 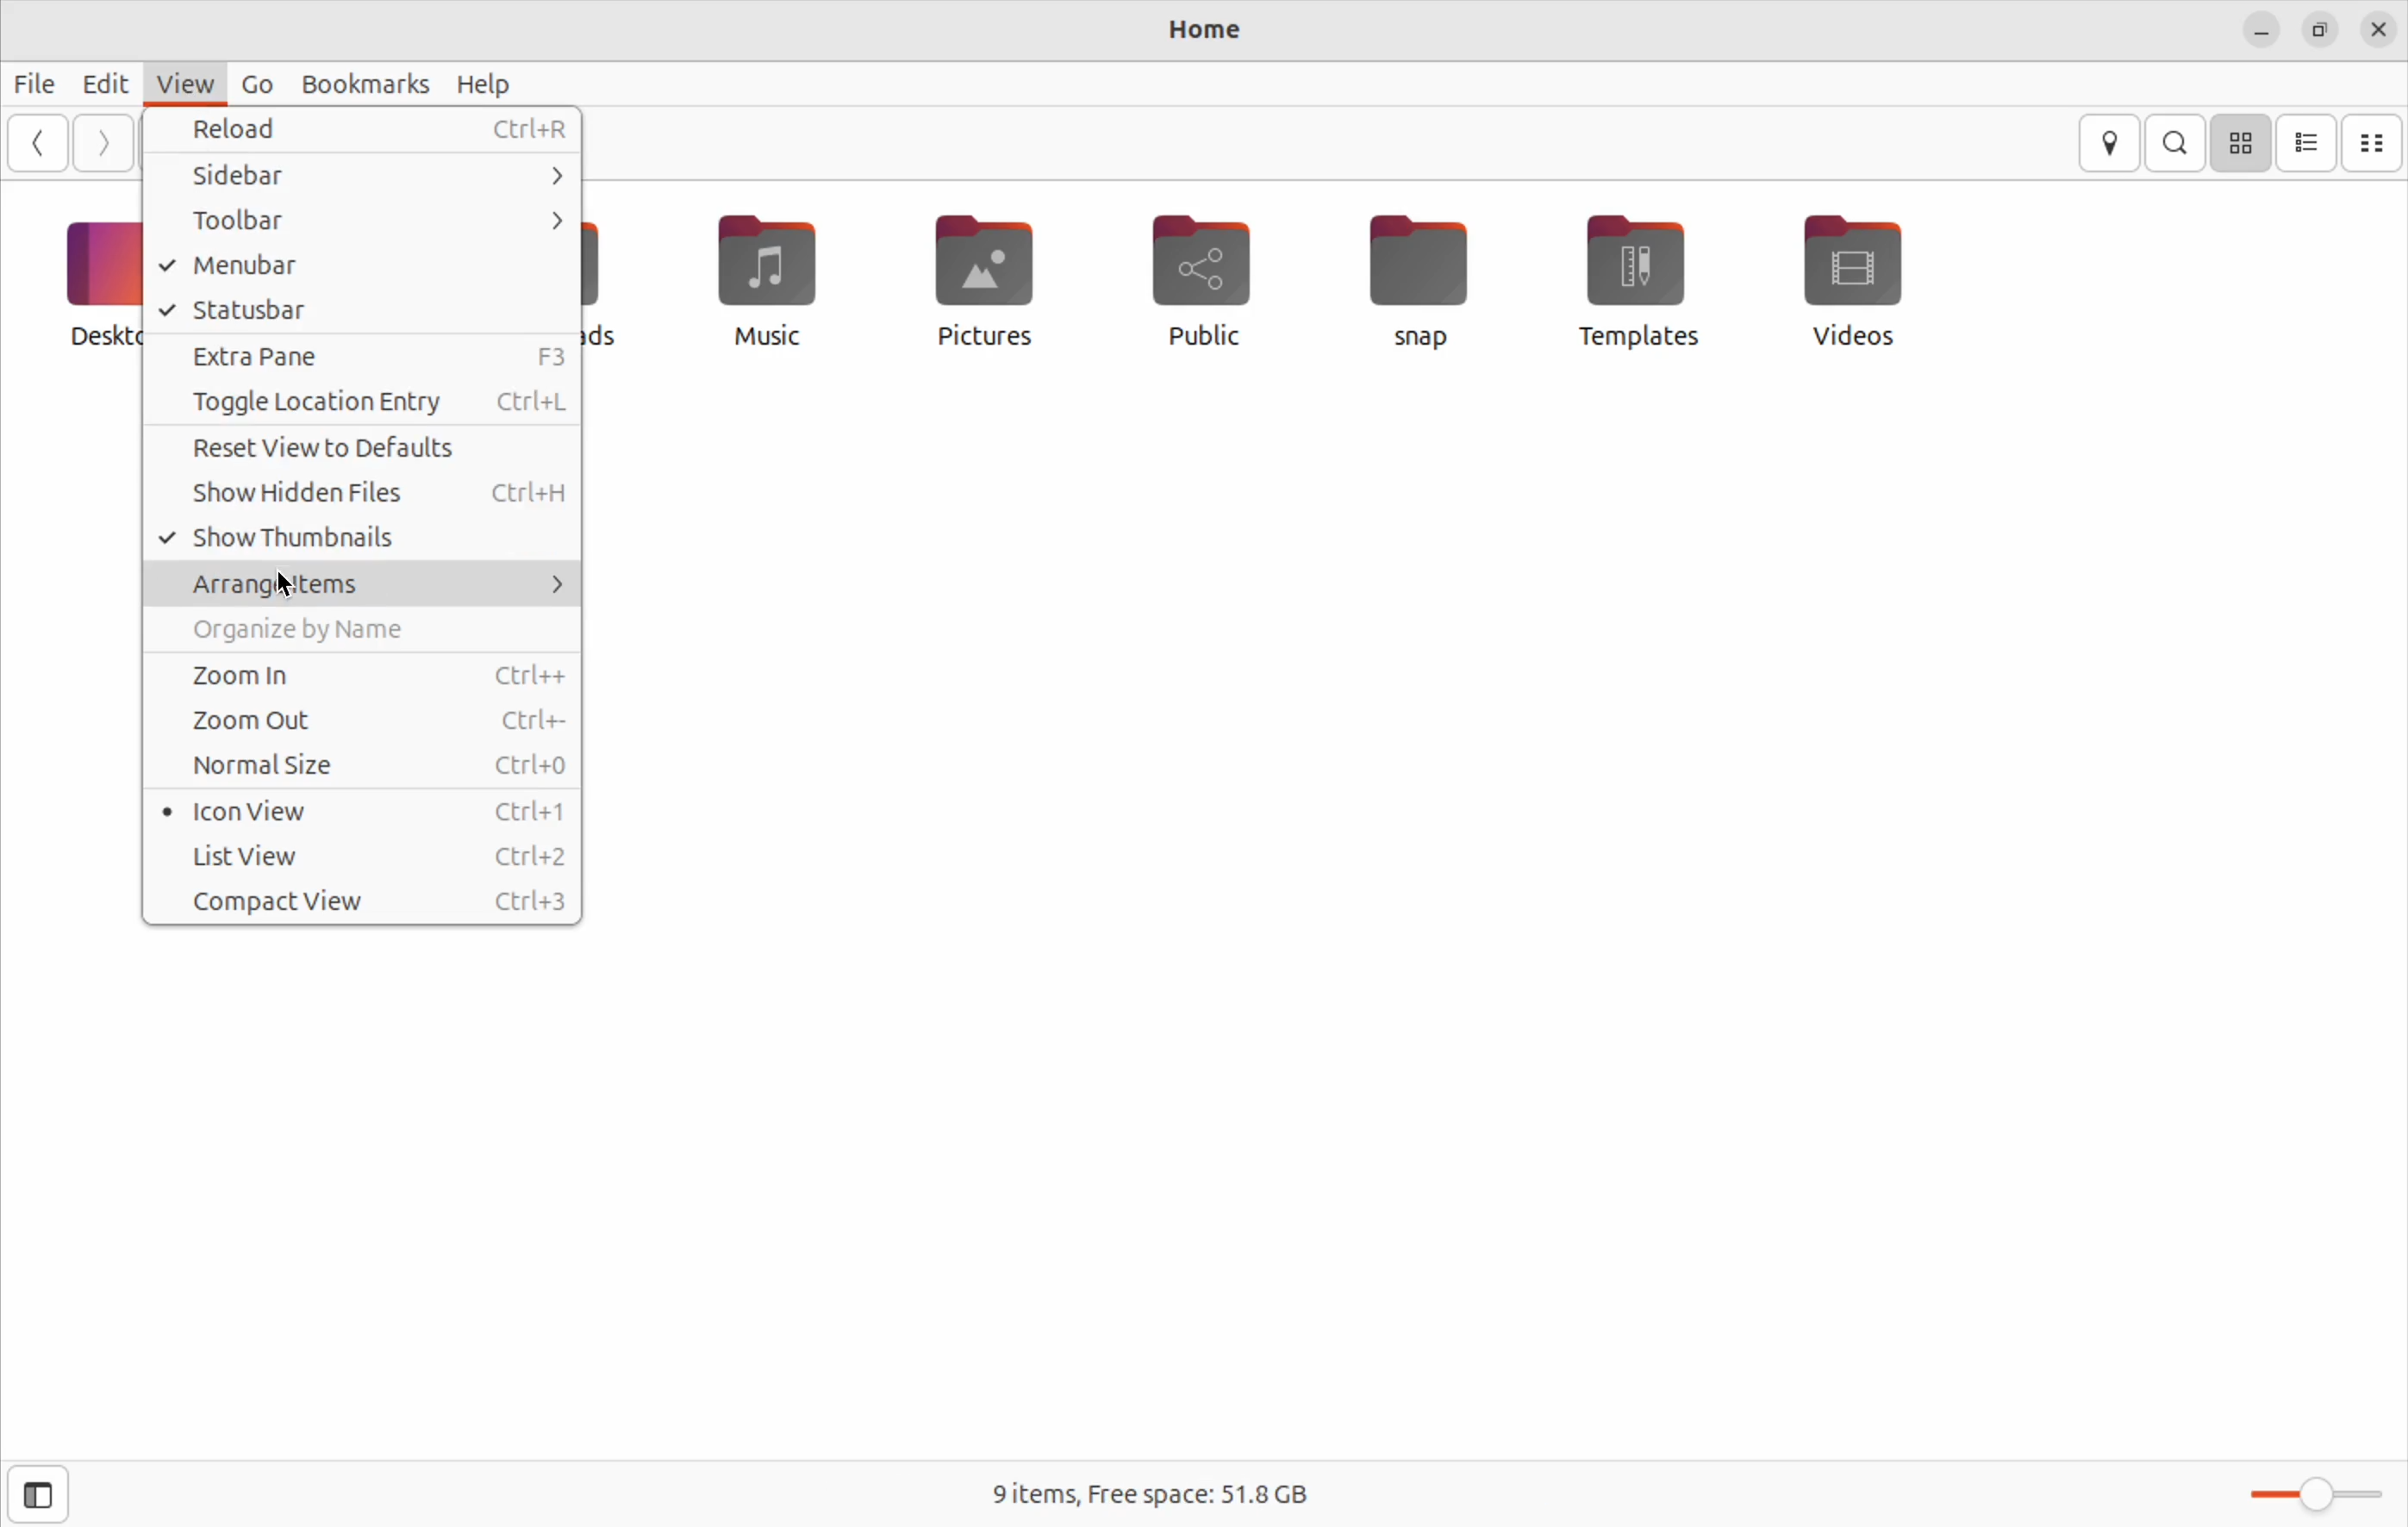 What do you see at coordinates (2378, 28) in the screenshot?
I see `date and time` at bounding box center [2378, 28].